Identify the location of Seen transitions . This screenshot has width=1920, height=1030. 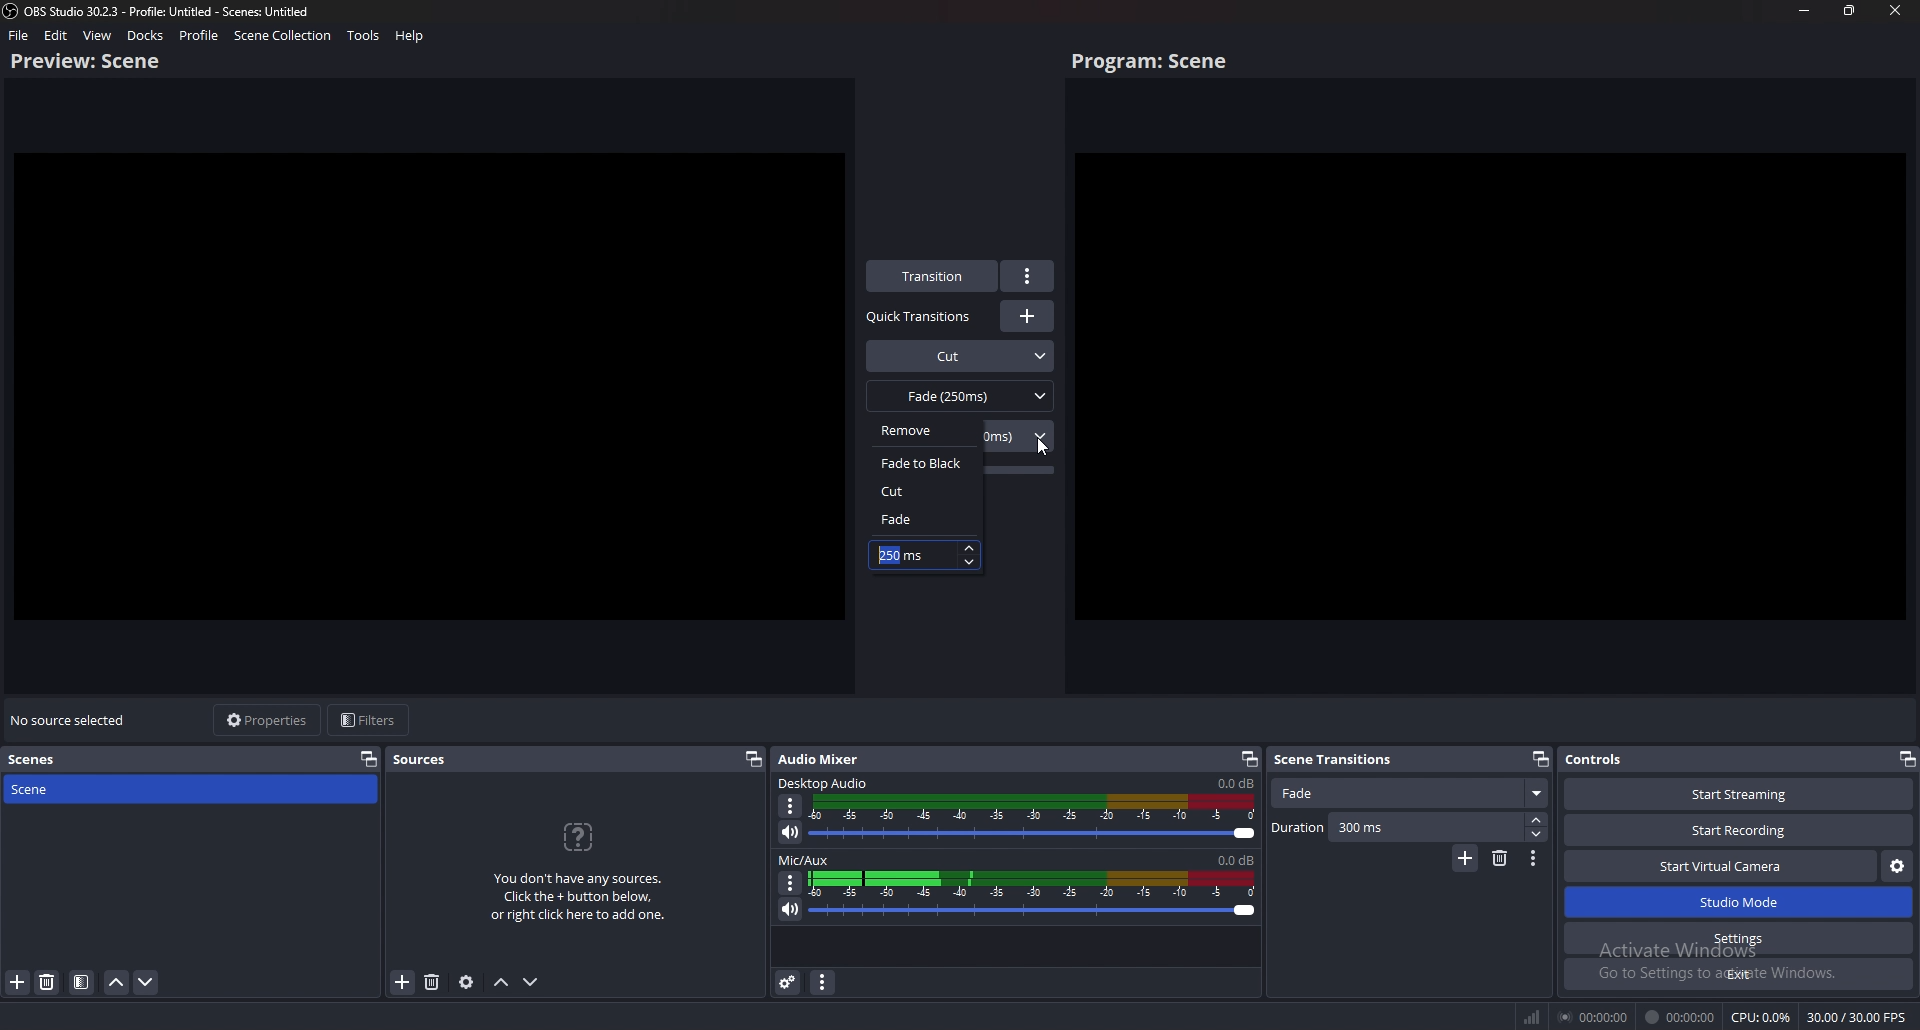
(1339, 758).